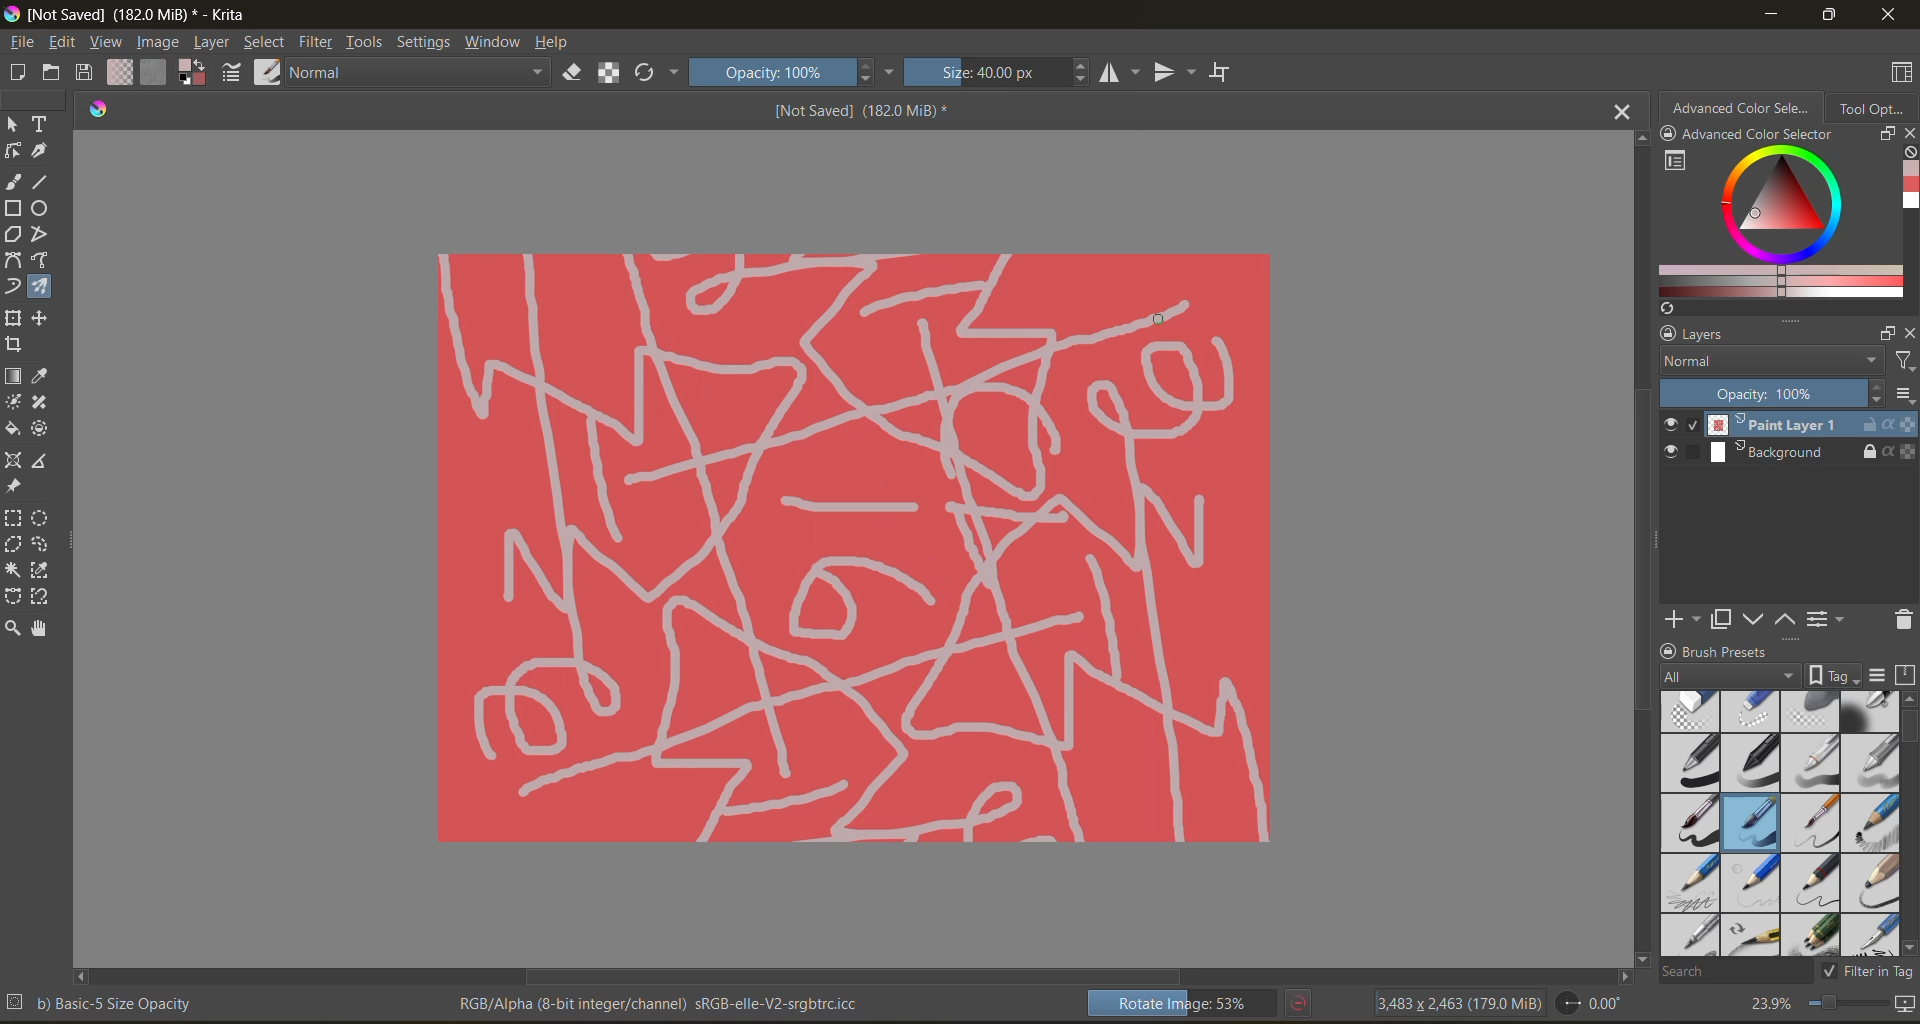  Describe the element at coordinates (1620, 974) in the screenshot. I see `Scroll right` at that location.